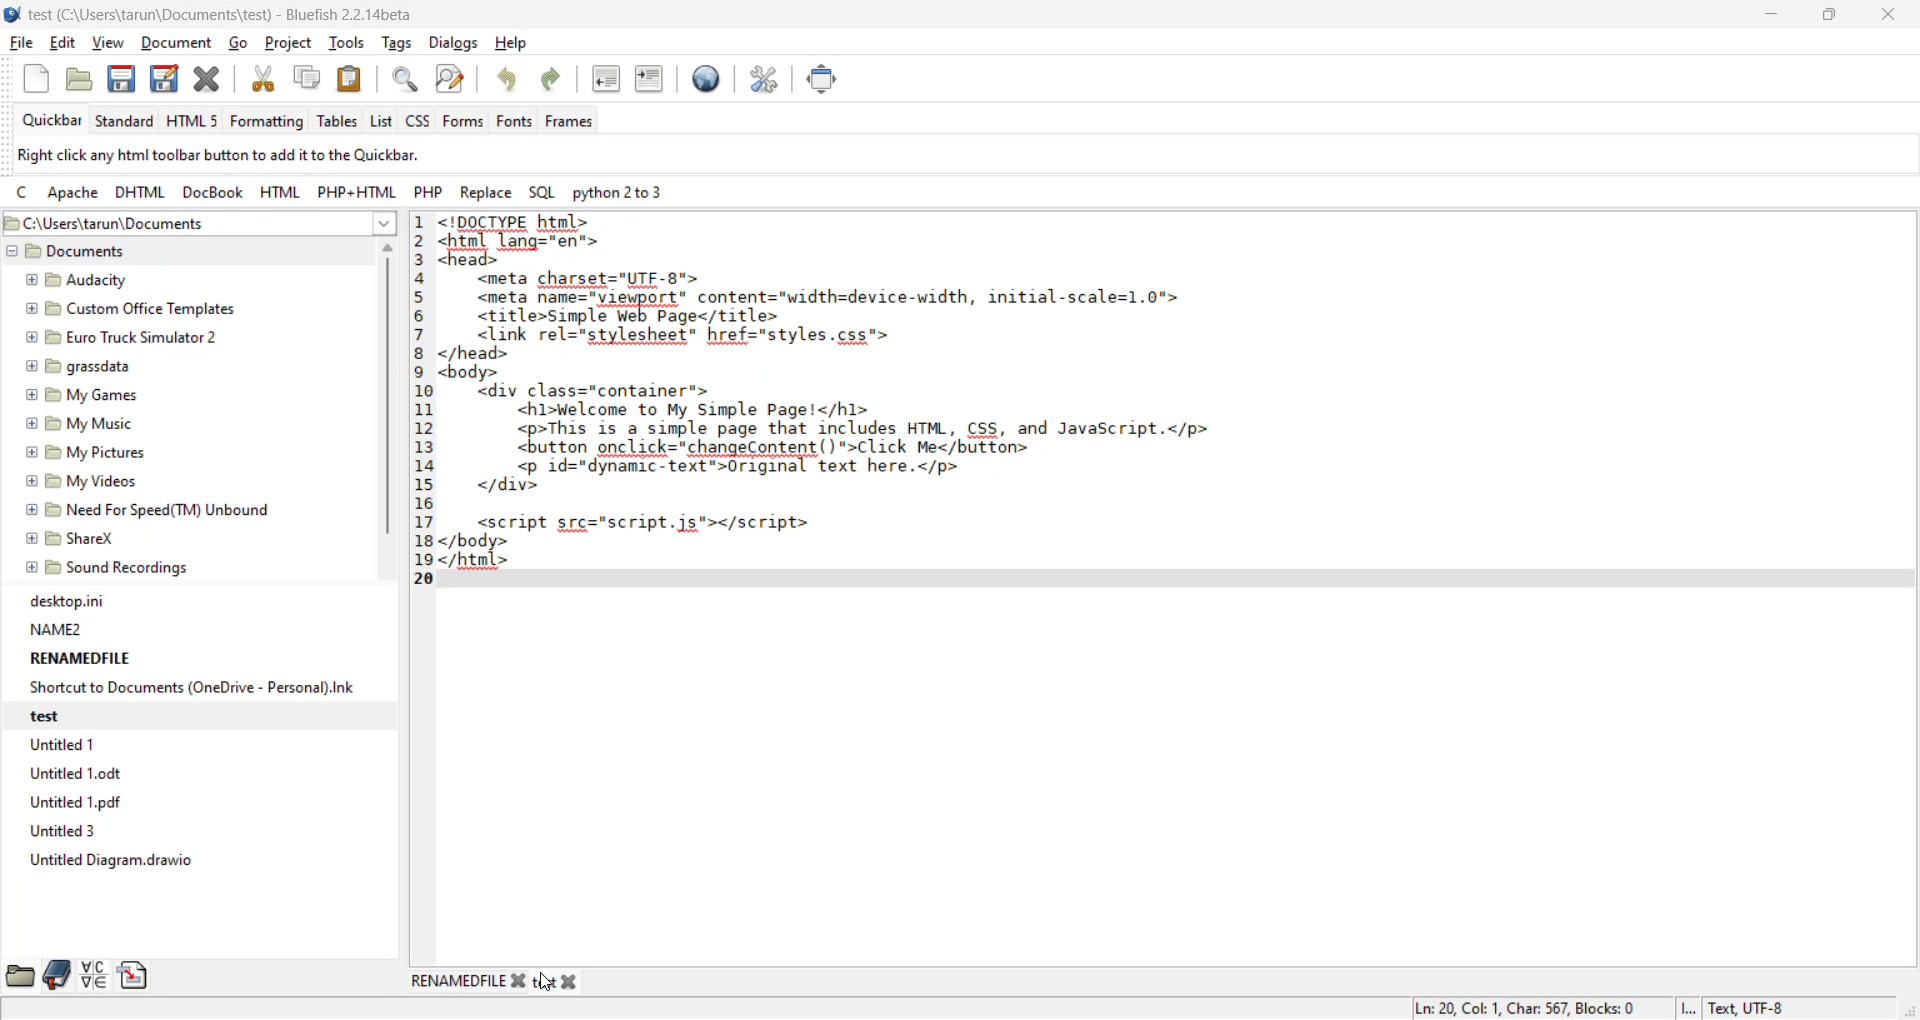  What do you see at coordinates (539, 192) in the screenshot?
I see `sql` at bounding box center [539, 192].